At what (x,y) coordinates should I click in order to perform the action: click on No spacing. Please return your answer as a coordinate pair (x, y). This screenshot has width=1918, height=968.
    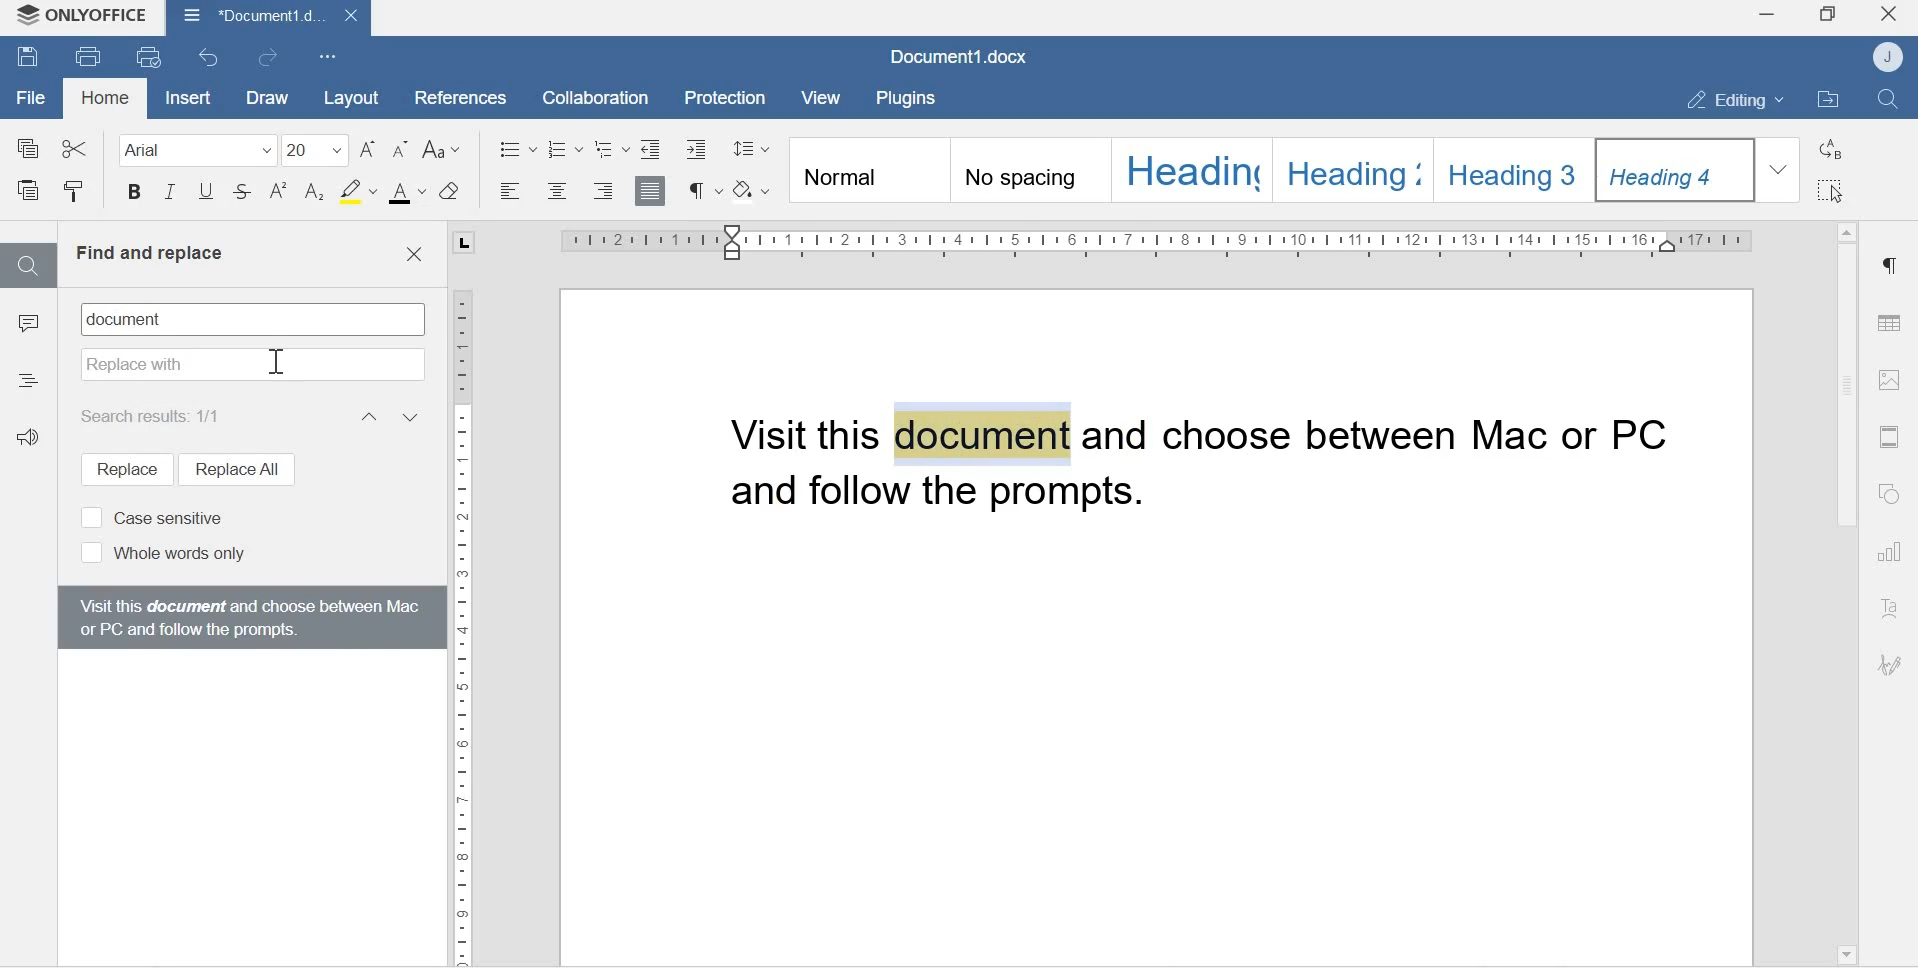
    Looking at the image, I should click on (1030, 173).